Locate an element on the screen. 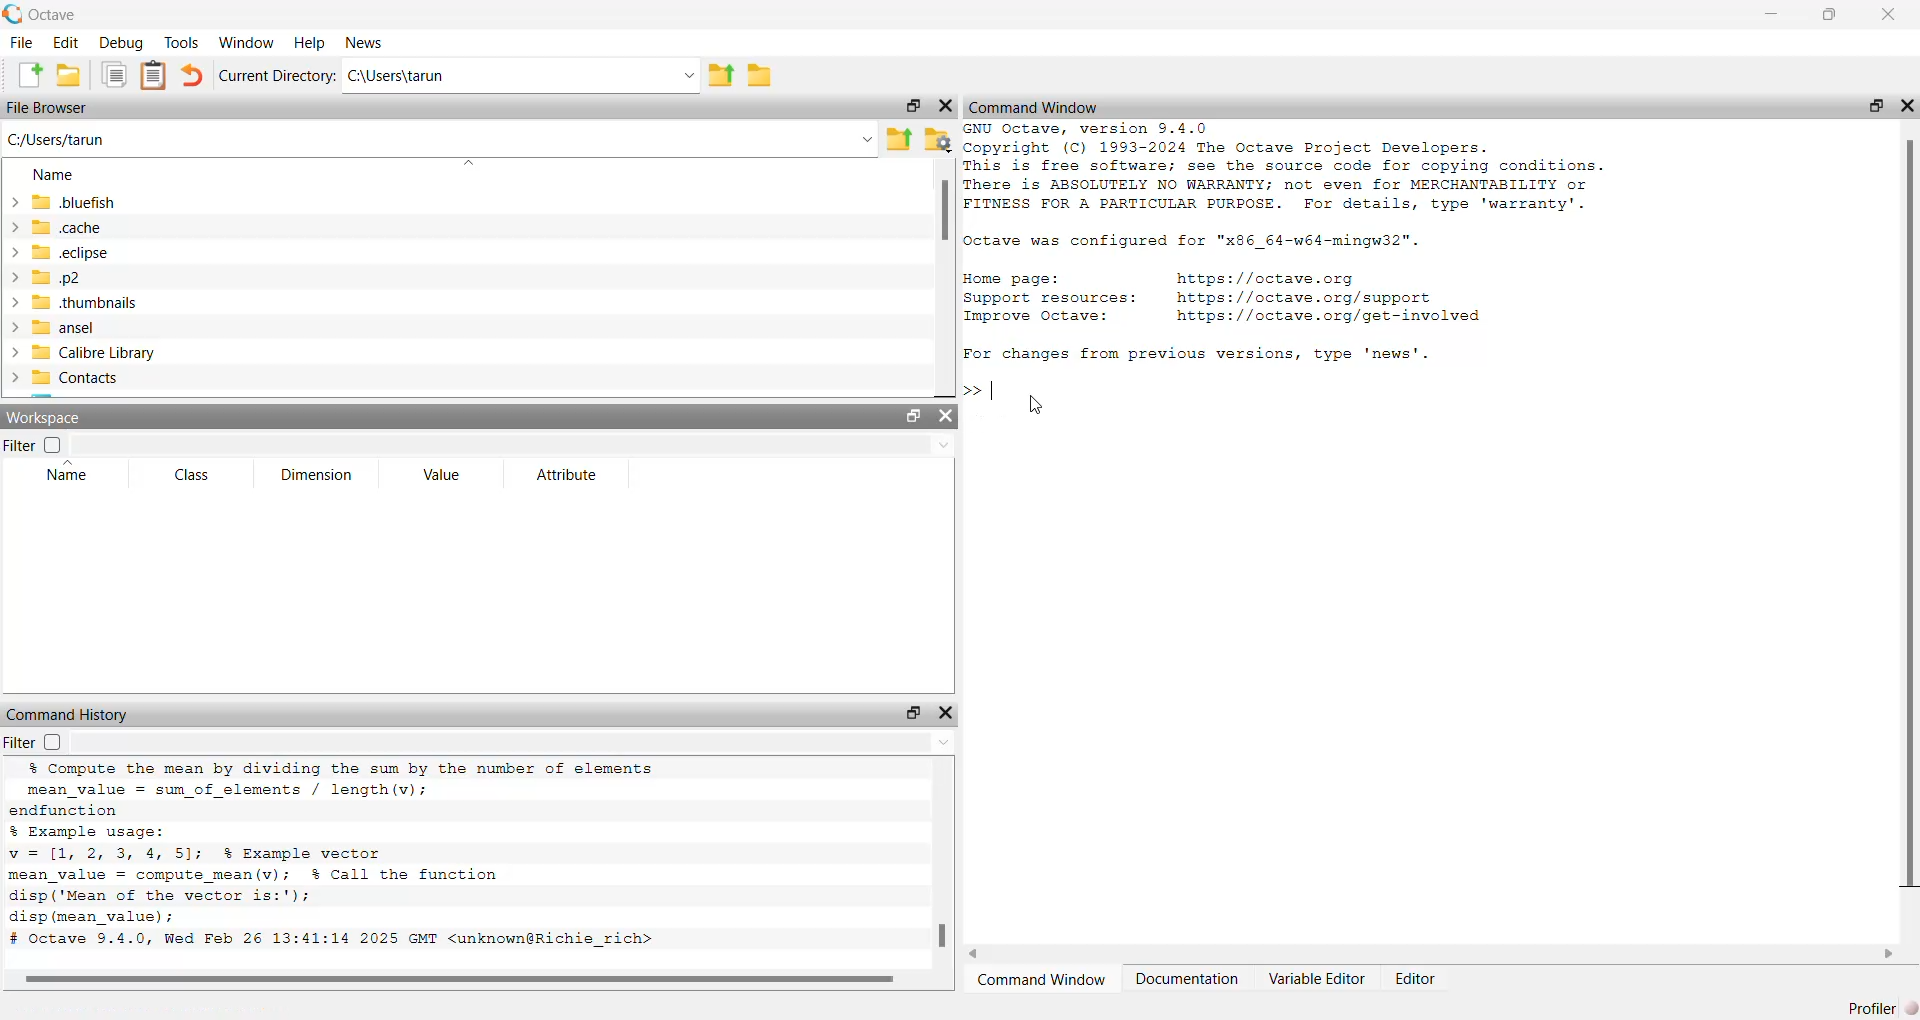 Image resolution: width=1920 pixels, height=1020 pixels. .thumbnails is located at coordinates (84, 304).